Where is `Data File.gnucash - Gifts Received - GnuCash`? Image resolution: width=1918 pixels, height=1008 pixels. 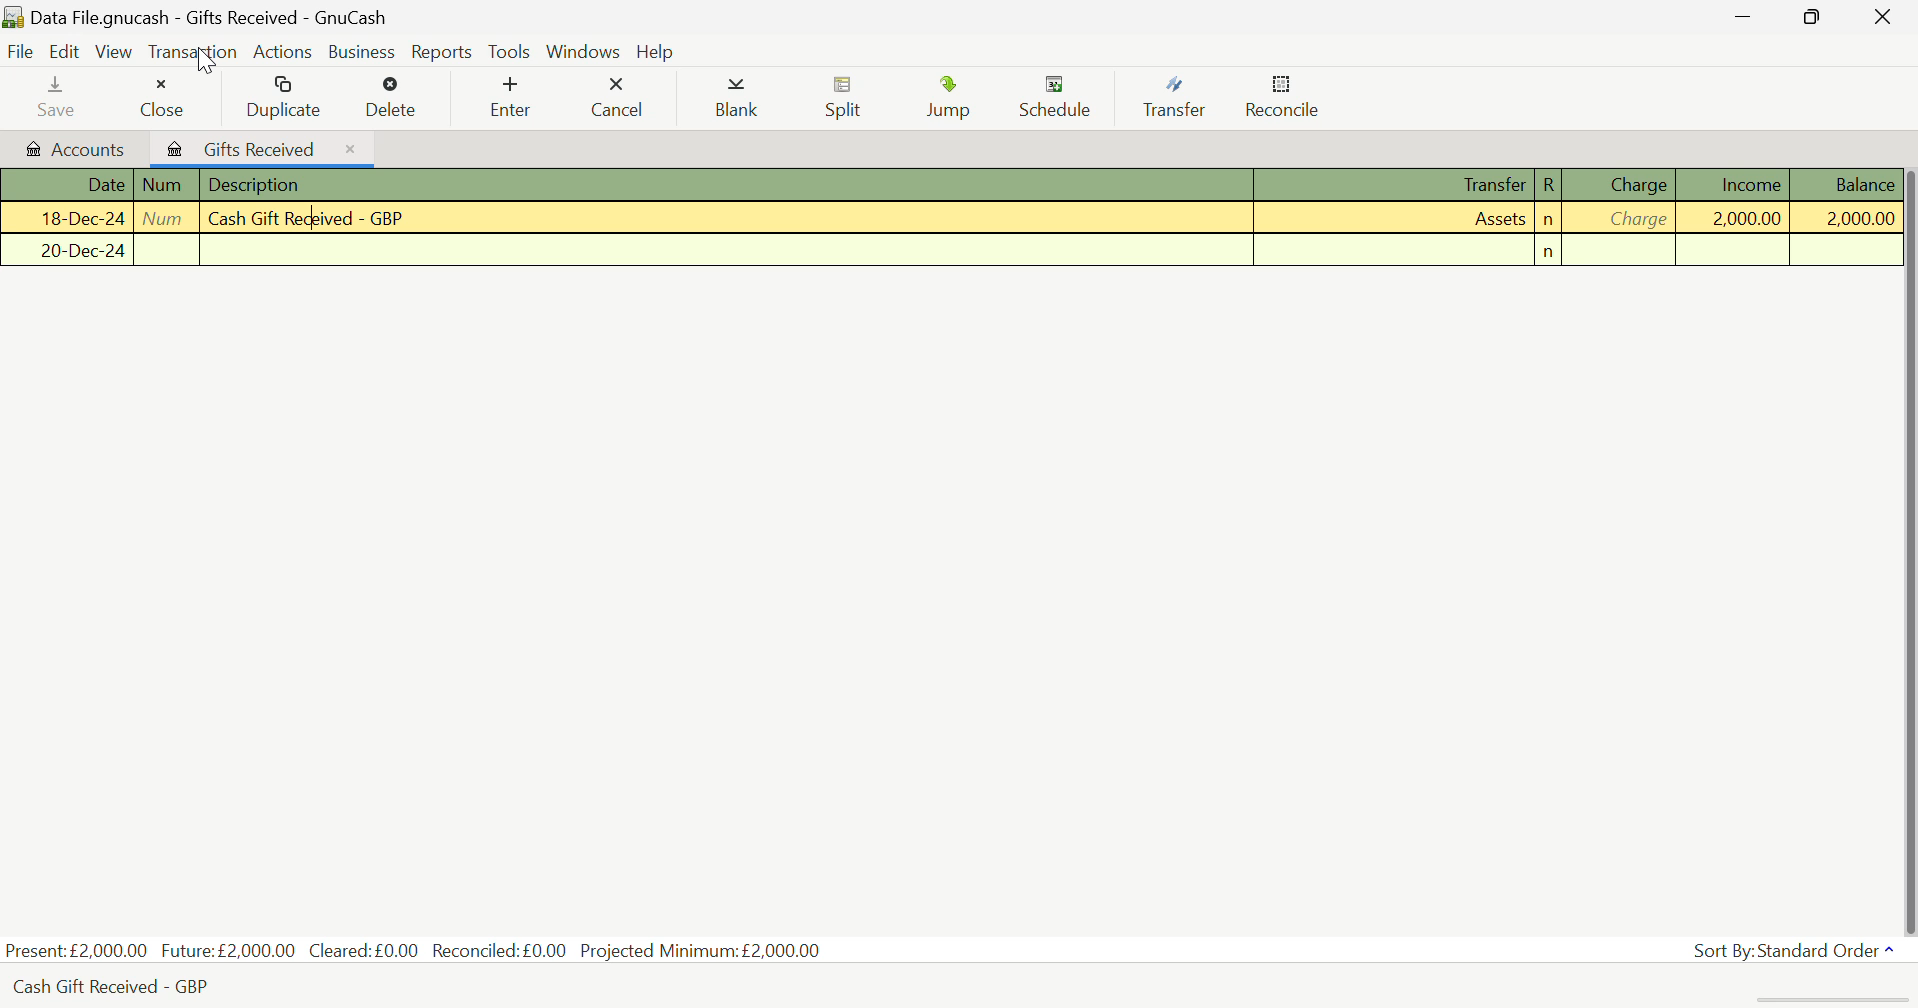
Data File.gnucash - Gifts Received - GnuCash is located at coordinates (242, 17).